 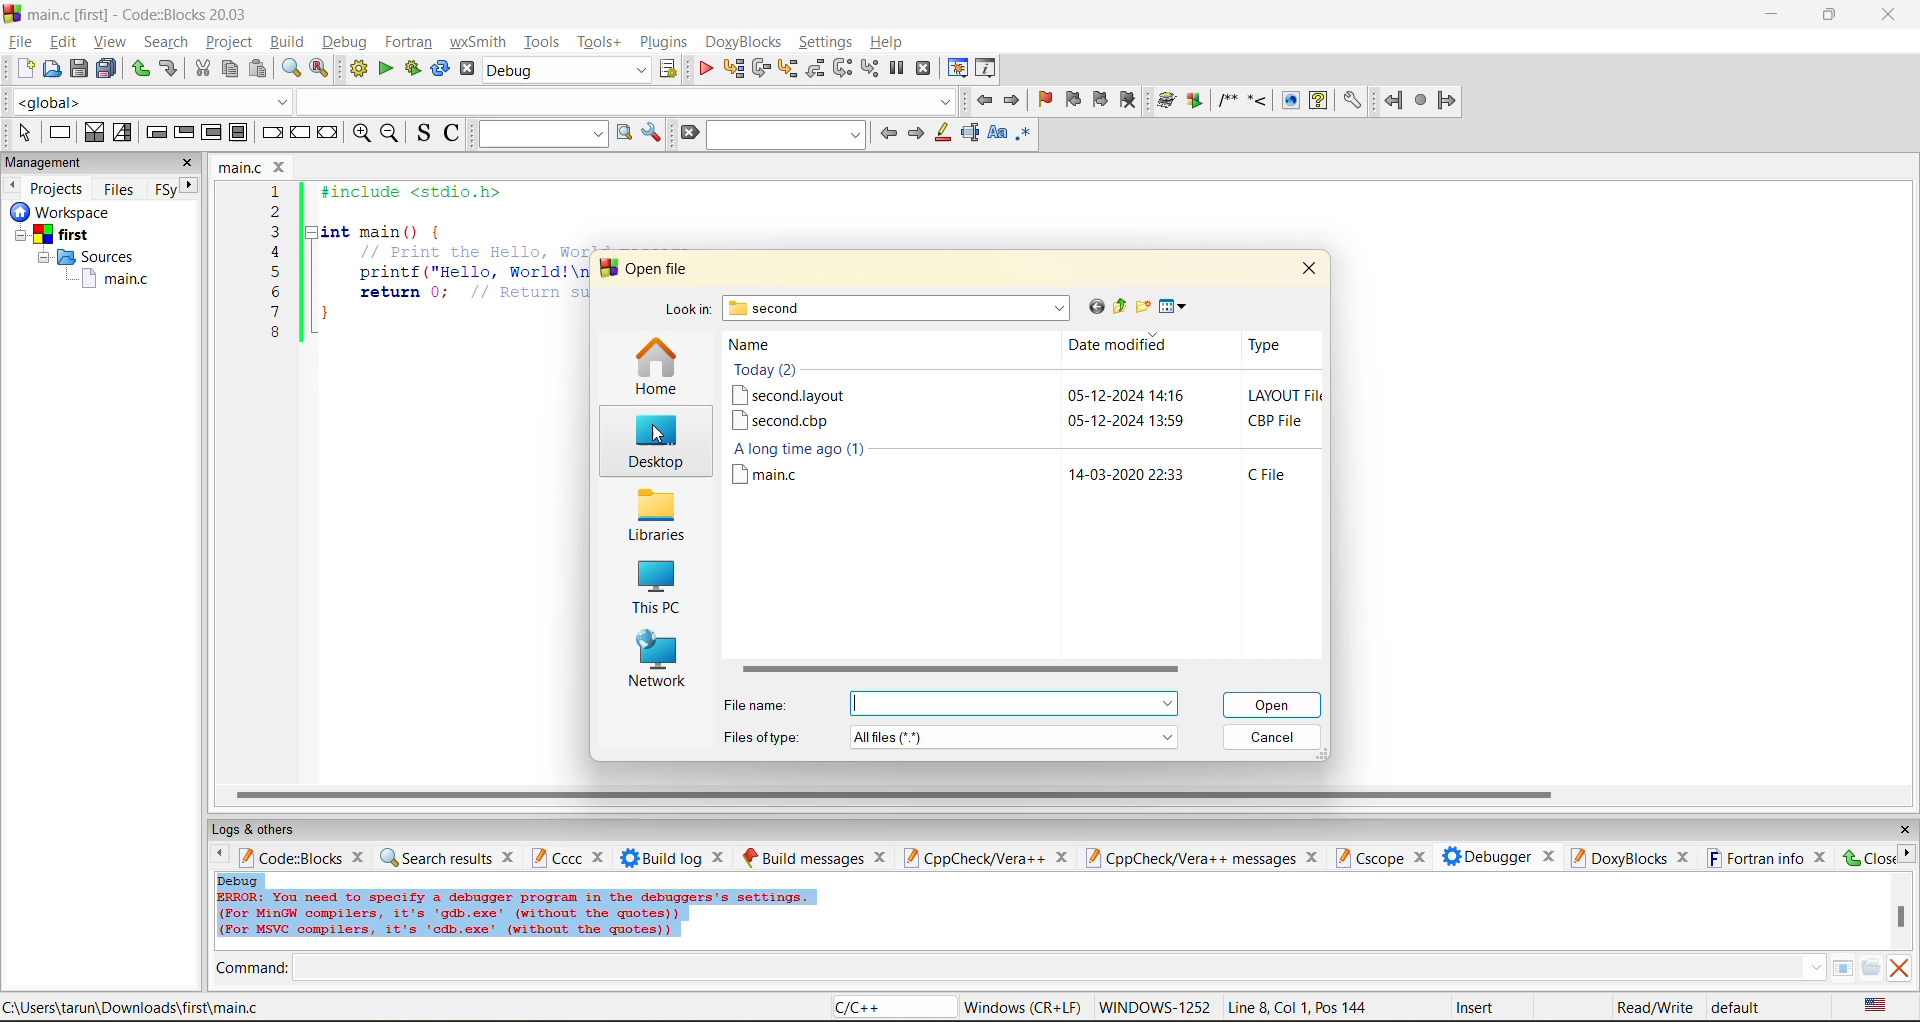 What do you see at coordinates (242, 167) in the screenshot?
I see `file name` at bounding box center [242, 167].